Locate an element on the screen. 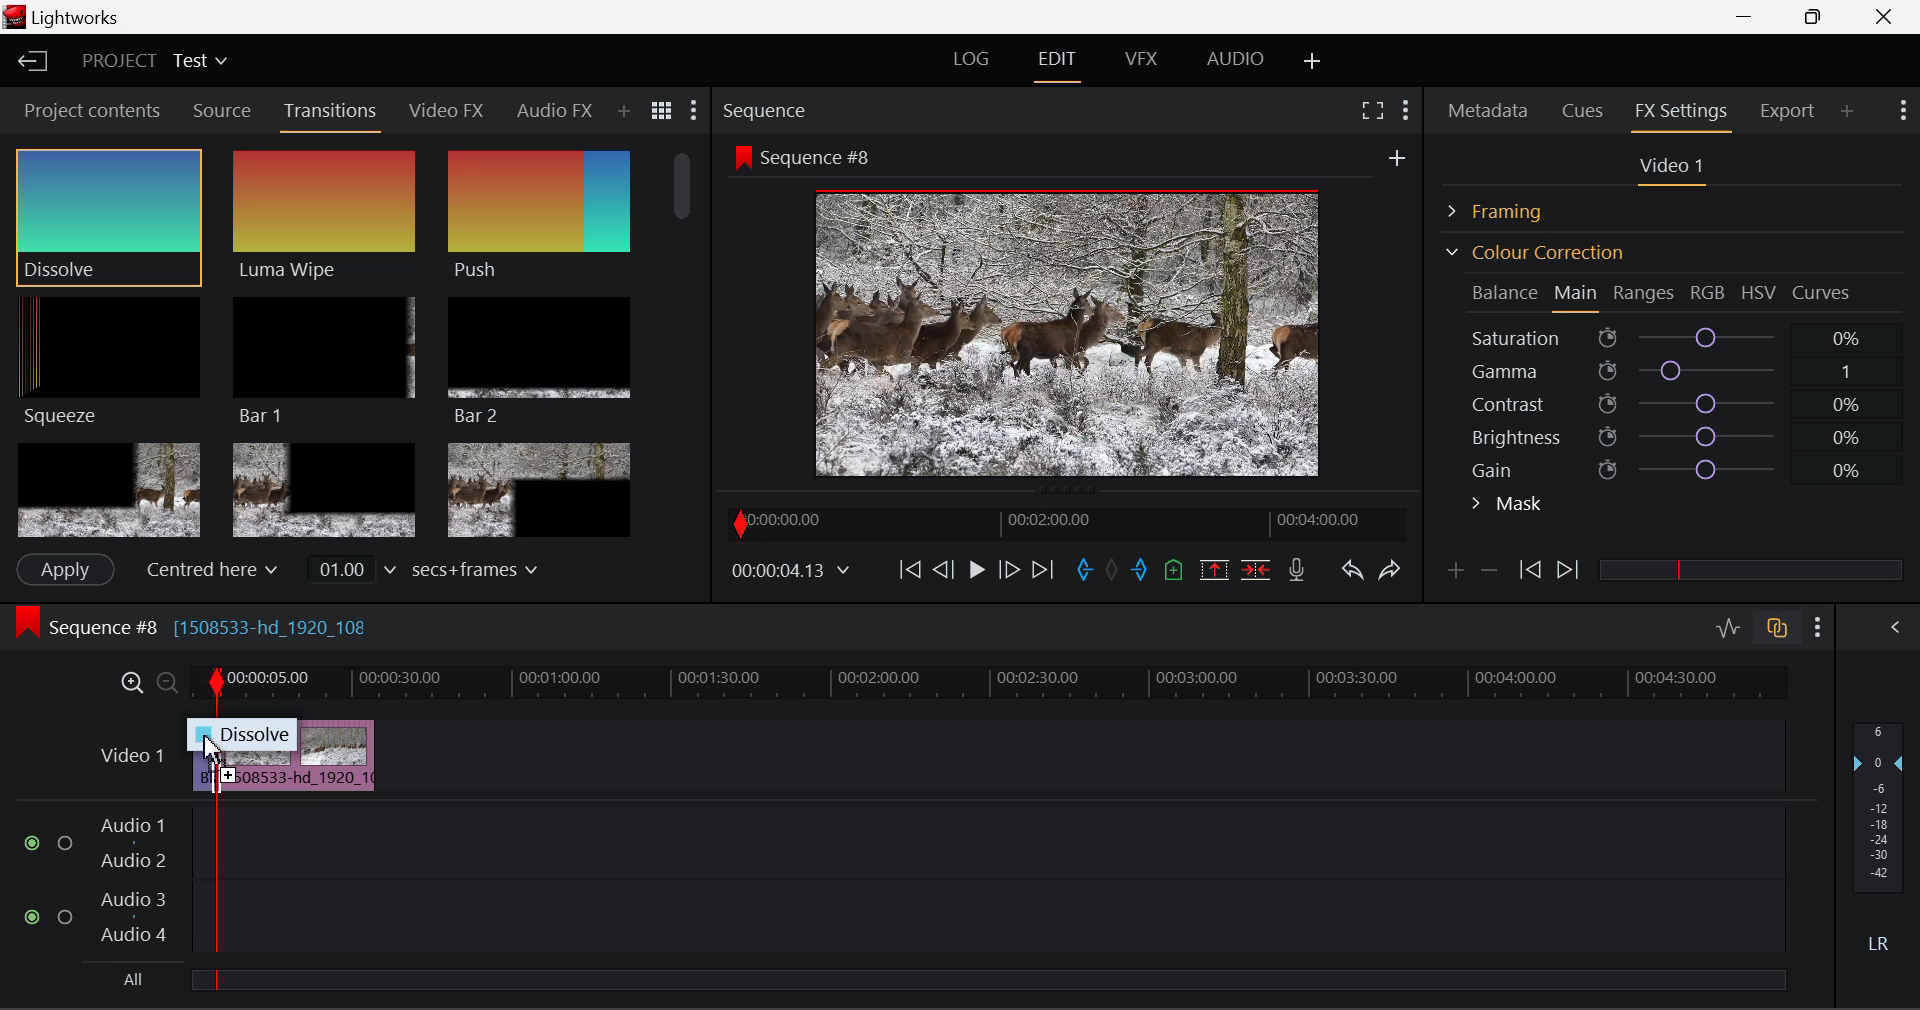  Redo is located at coordinates (1390, 569).